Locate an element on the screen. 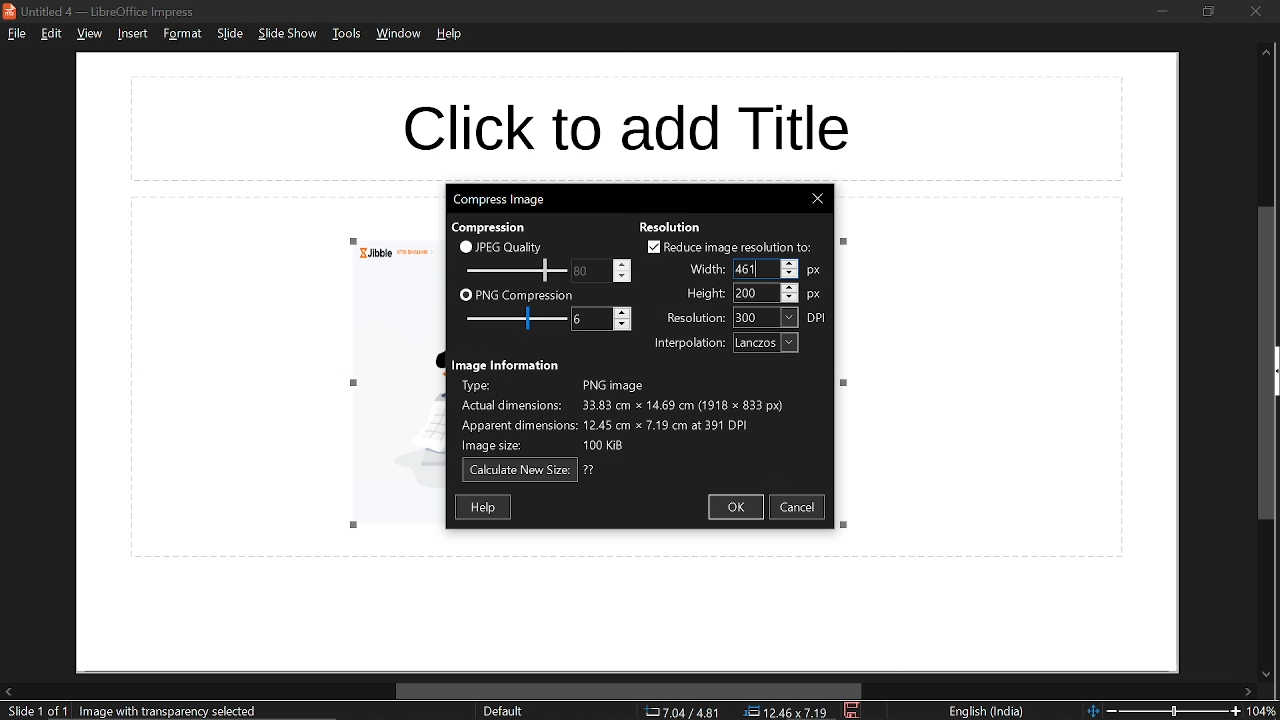 The height and width of the screenshot is (720, 1280). close is located at coordinates (819, 199).